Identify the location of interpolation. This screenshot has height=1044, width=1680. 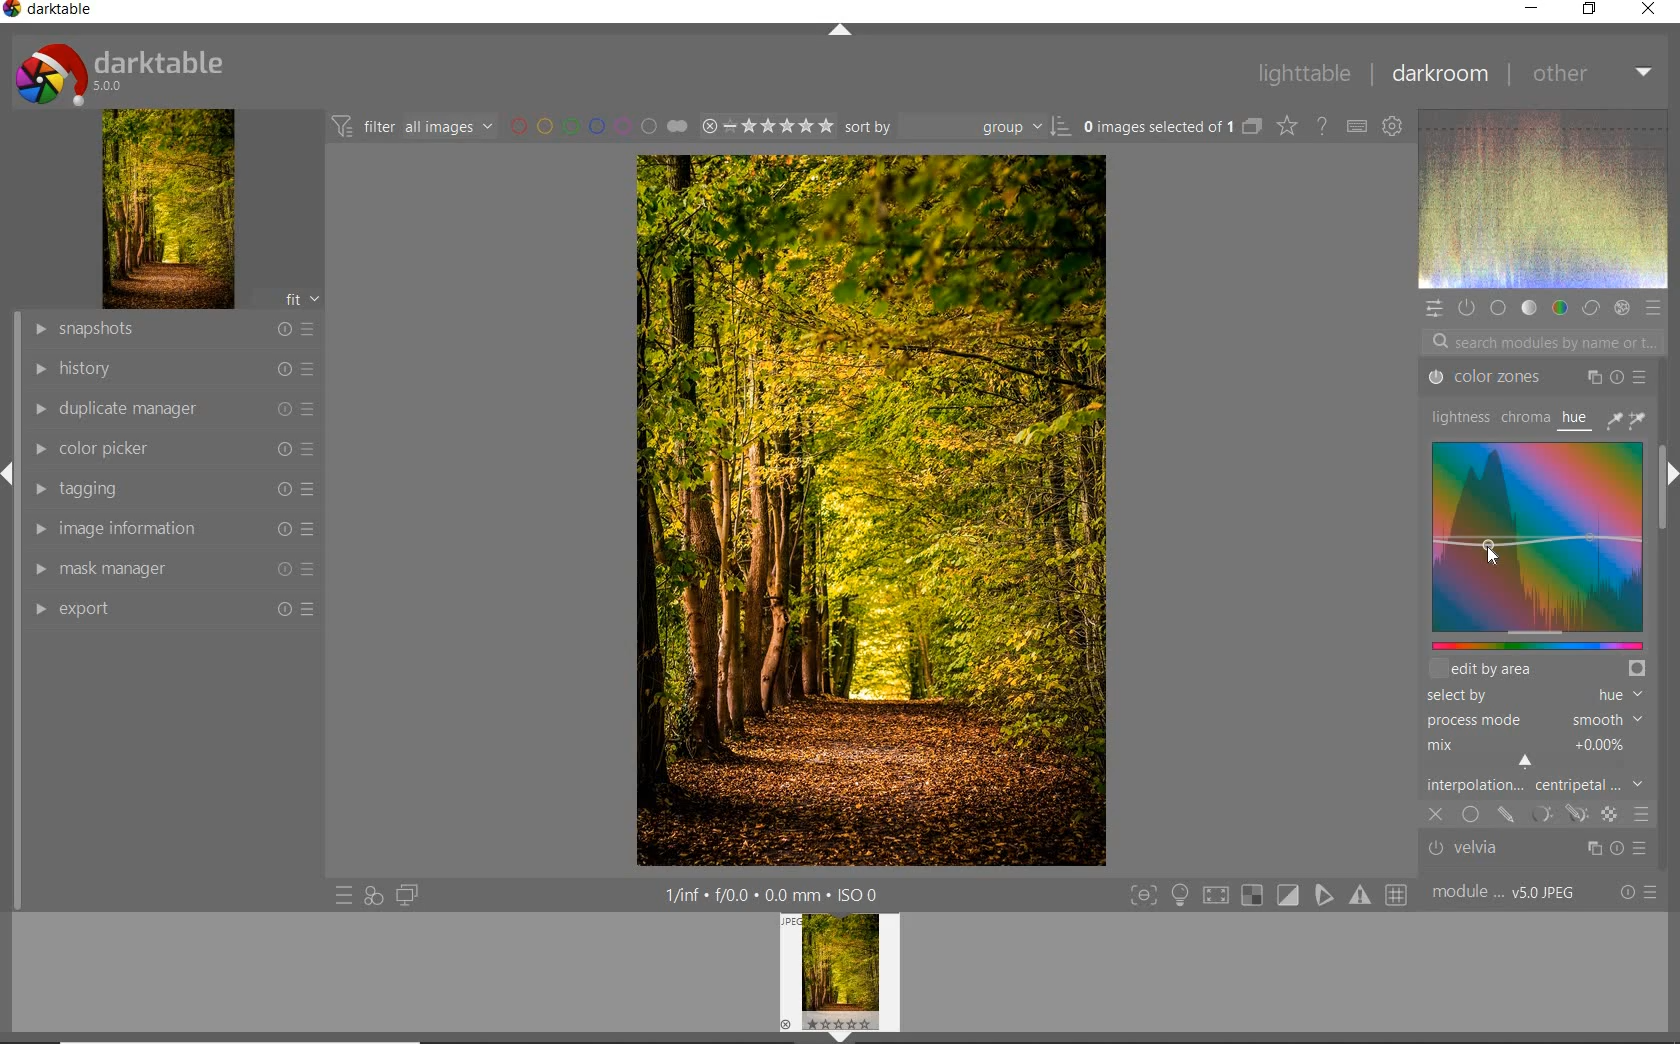
(1540, 787).